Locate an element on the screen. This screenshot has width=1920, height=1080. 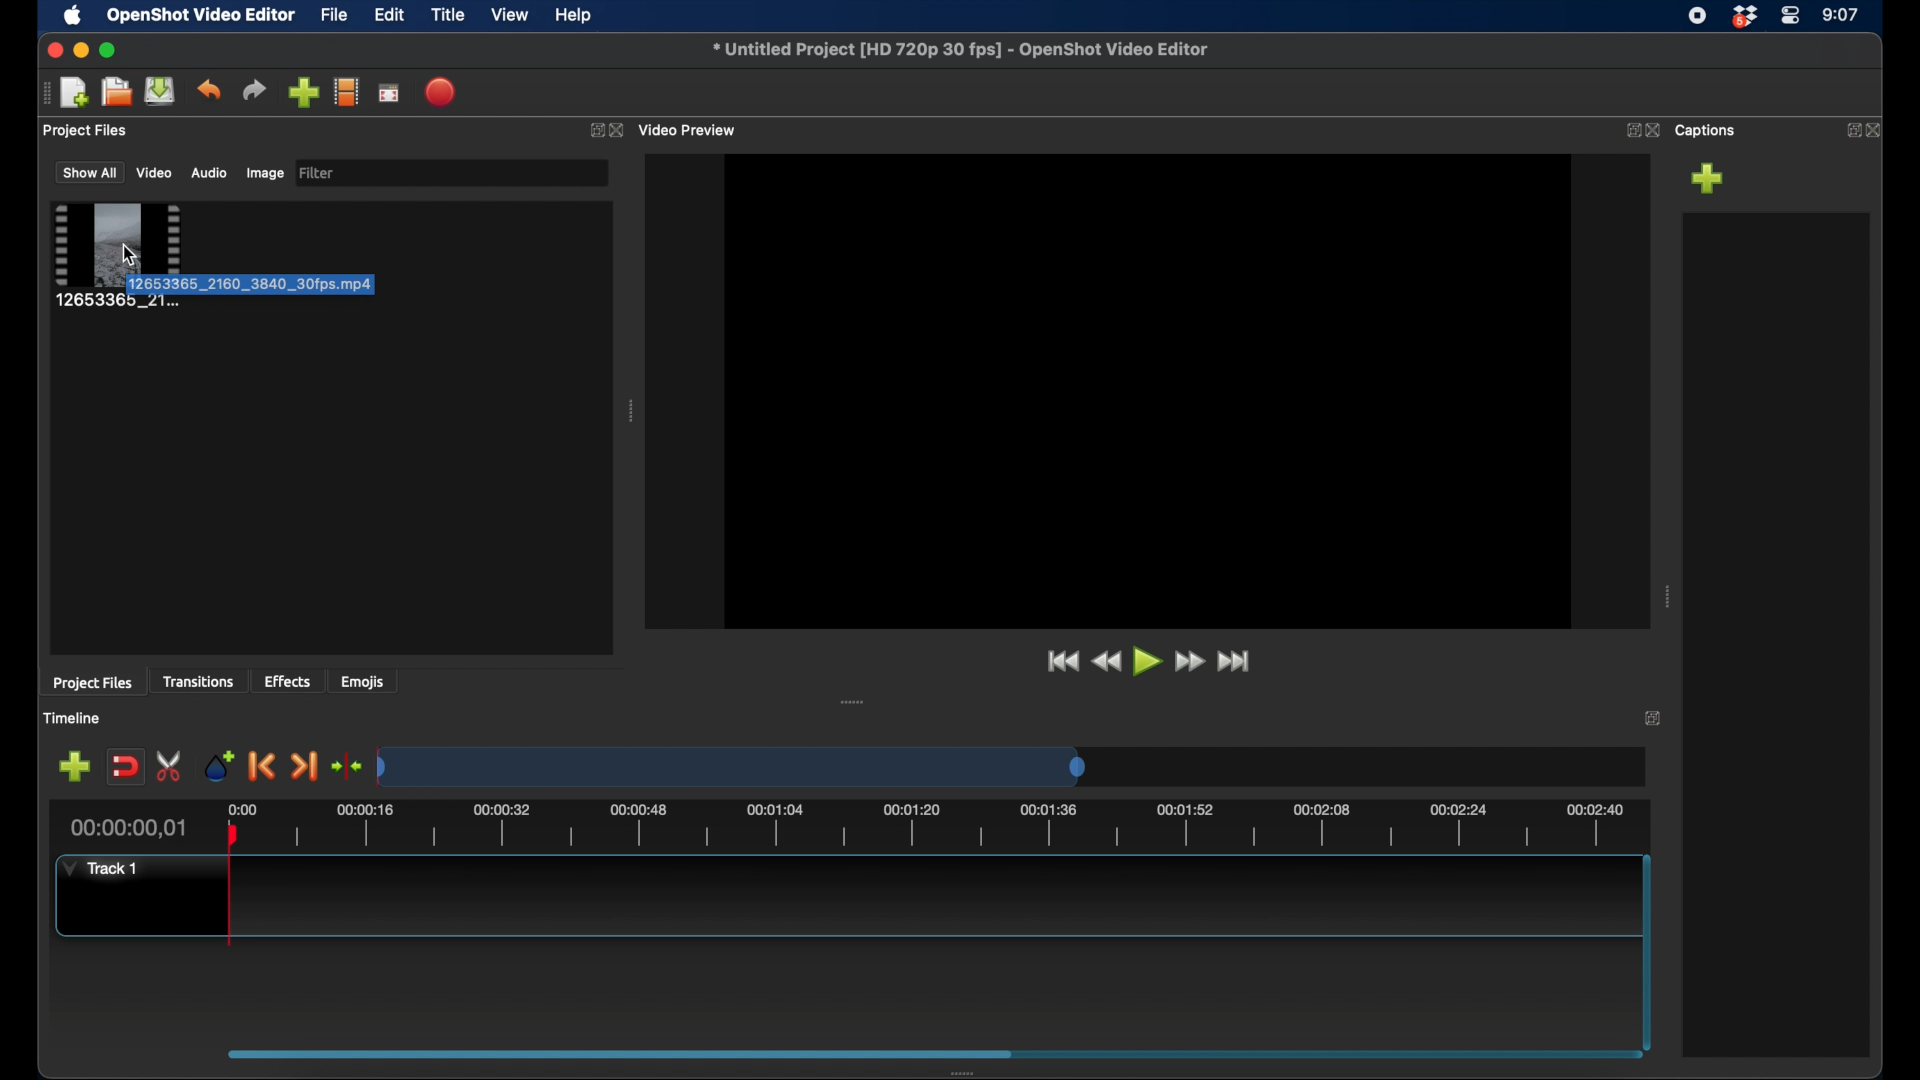
jump to start is located at coordinates (1059, 661).